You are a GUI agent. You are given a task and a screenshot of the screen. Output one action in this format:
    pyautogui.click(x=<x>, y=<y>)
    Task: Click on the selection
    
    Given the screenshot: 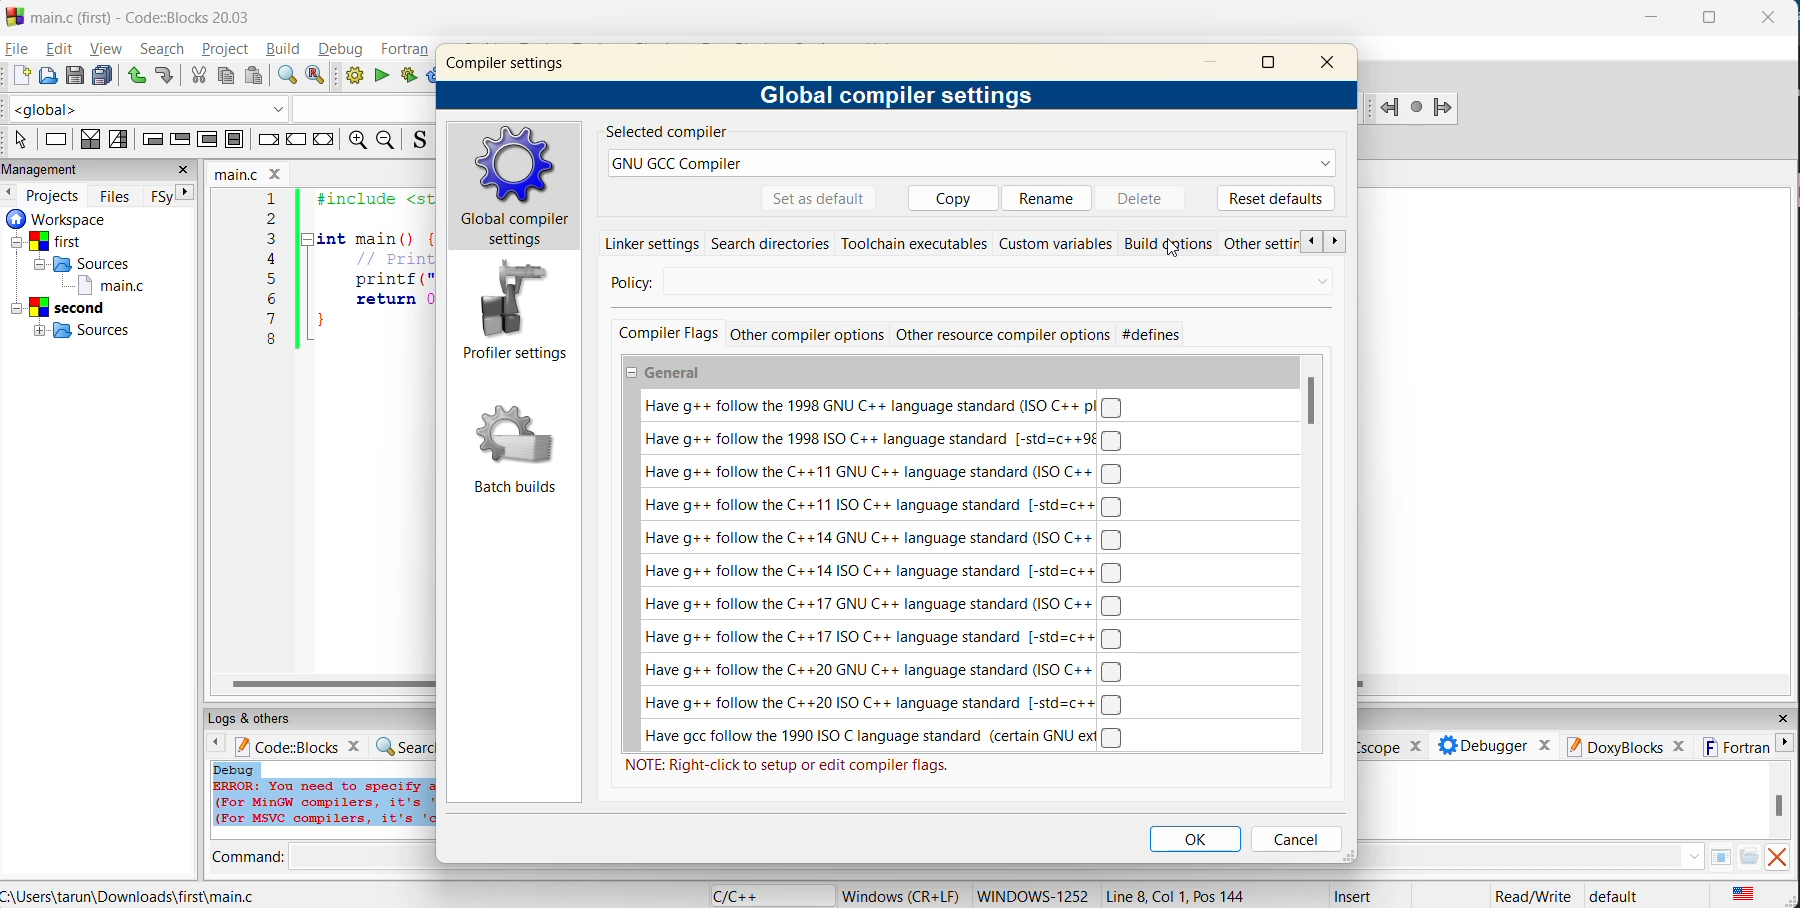 What is the action you would take?
    pyautogui.click(x=117, y=140)
    